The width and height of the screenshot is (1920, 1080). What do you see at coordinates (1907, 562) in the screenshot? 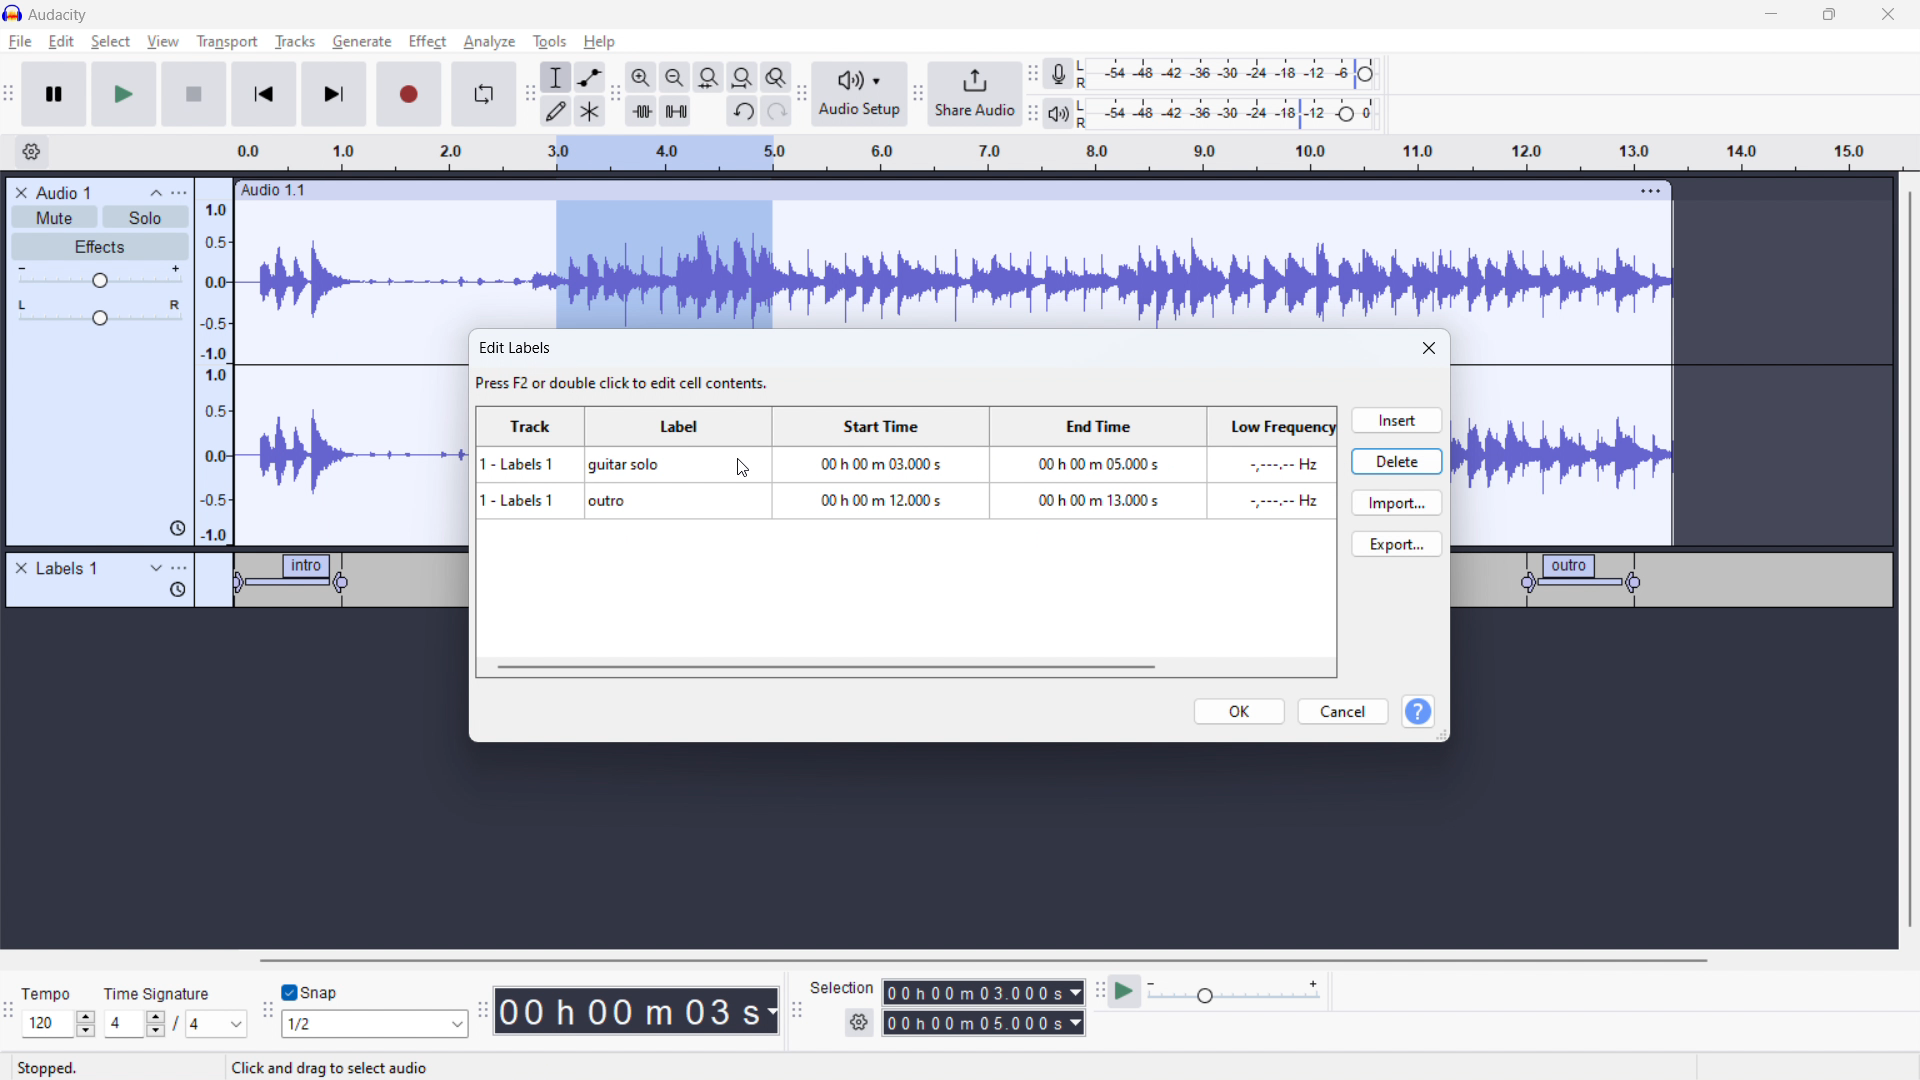
I see `vertical scrollbar` at bounding box center [1907, 562].